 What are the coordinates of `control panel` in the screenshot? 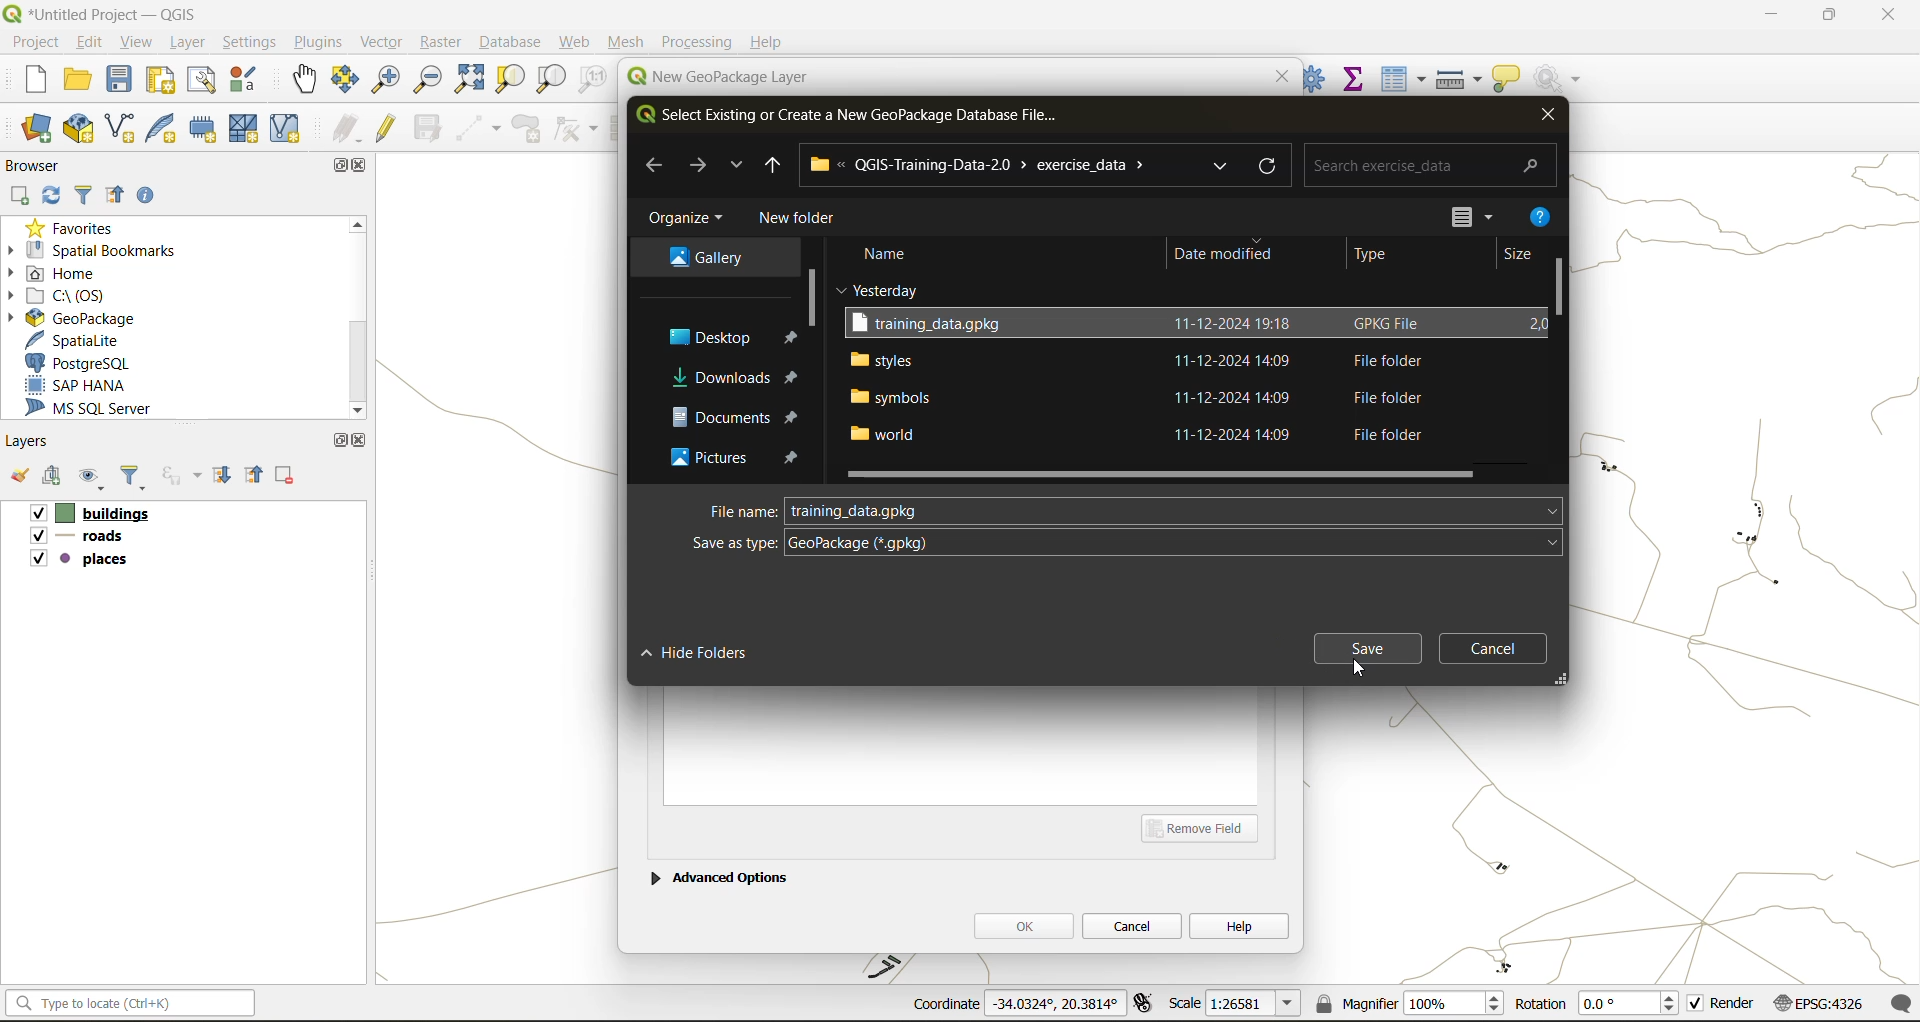 It's located at (1315, 77).